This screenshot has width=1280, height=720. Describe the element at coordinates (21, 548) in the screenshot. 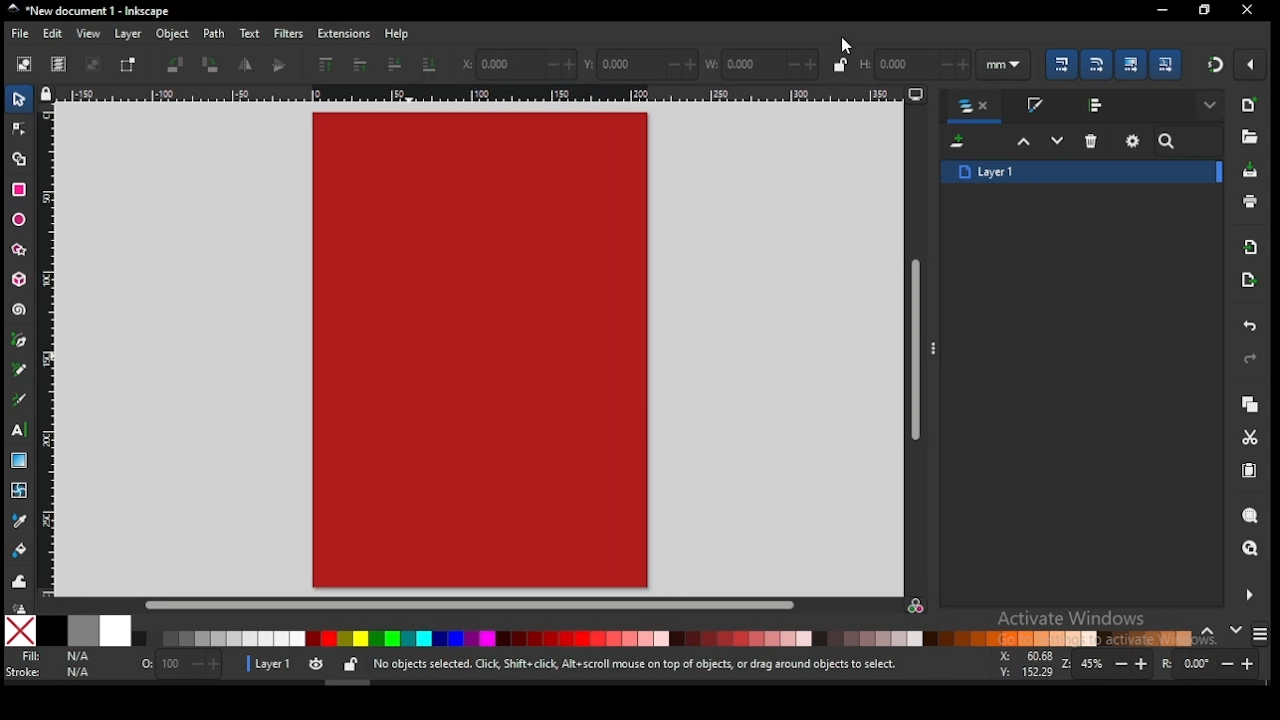

I see `paint bucket tool` at that location.